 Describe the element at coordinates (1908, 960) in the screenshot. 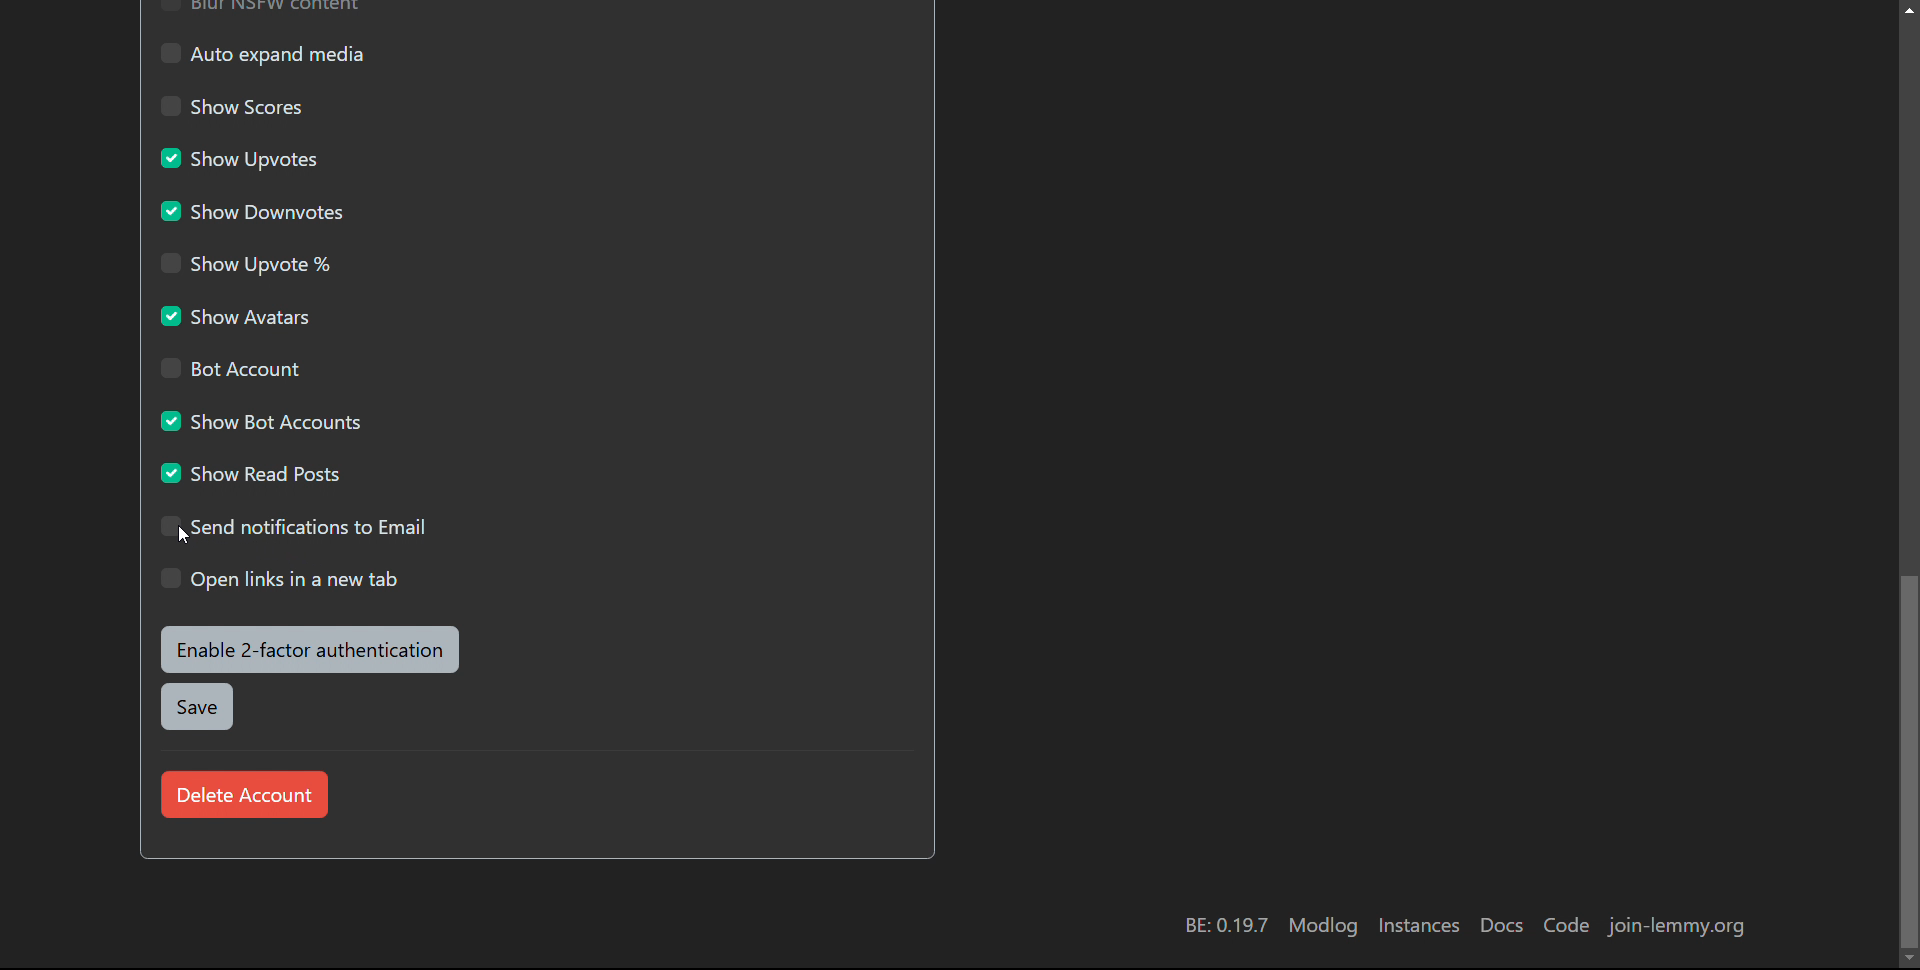

I see `Scroll down` at that location.